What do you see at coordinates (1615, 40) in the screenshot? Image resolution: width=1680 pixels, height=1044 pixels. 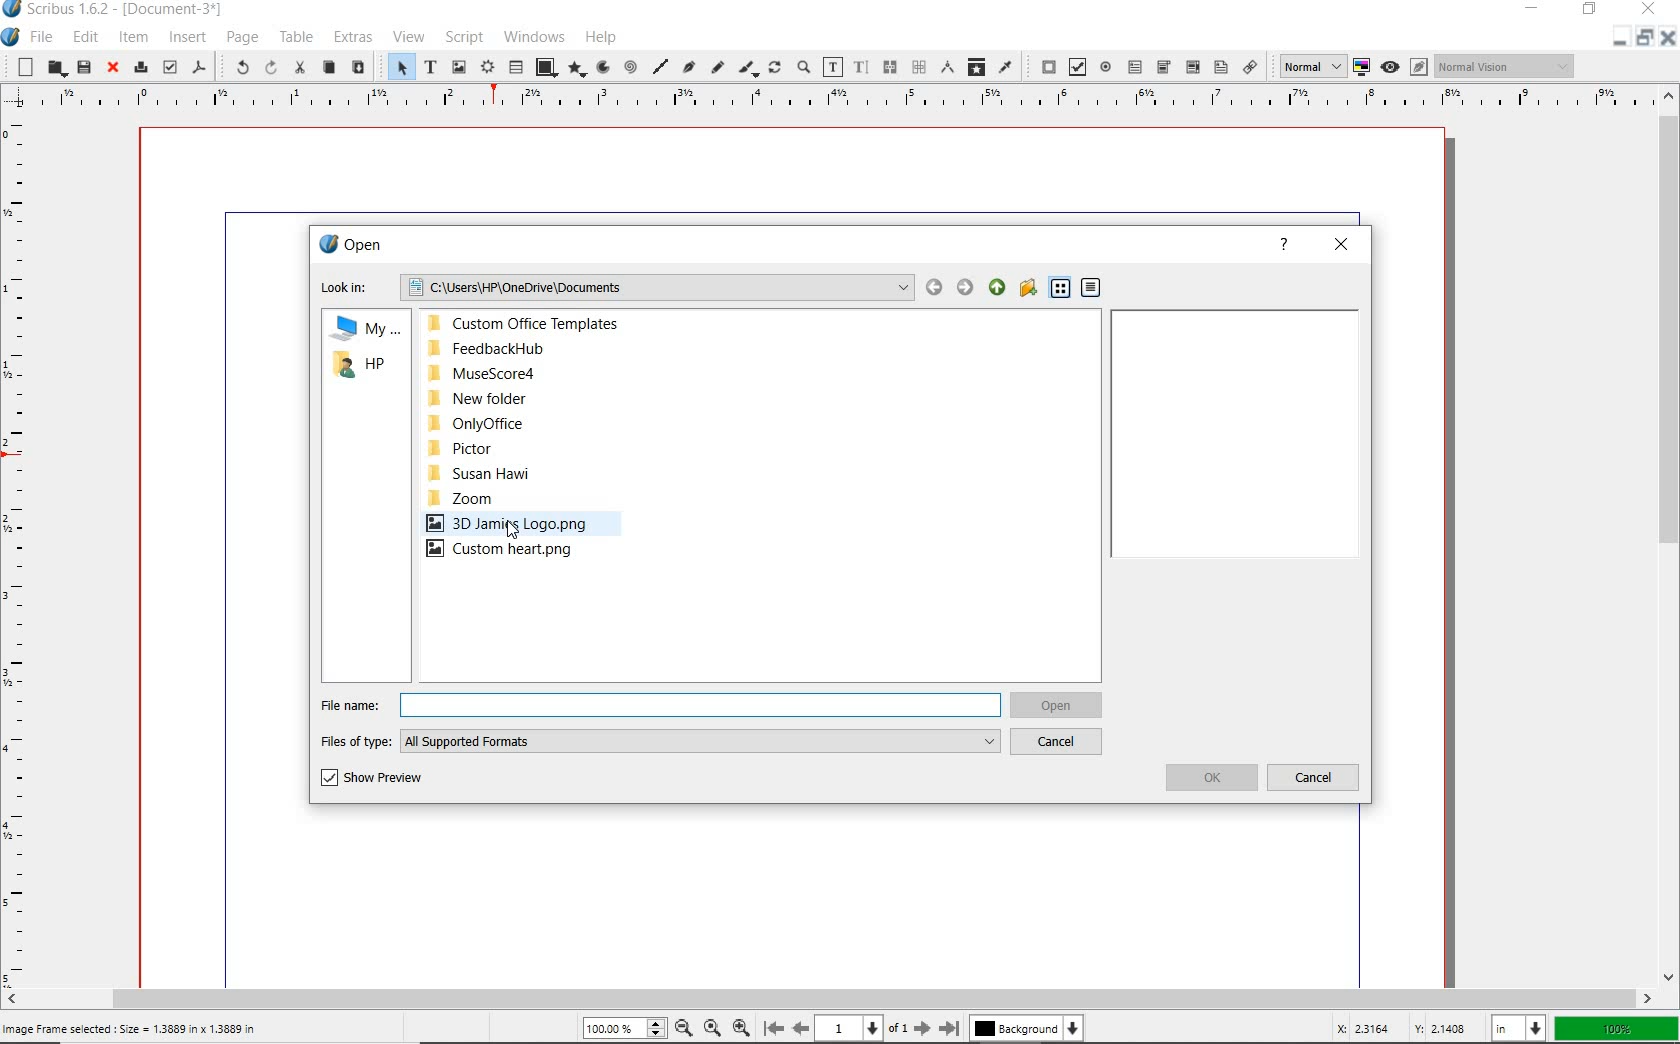 I see `minimize` at bounding box center [1615, 40].